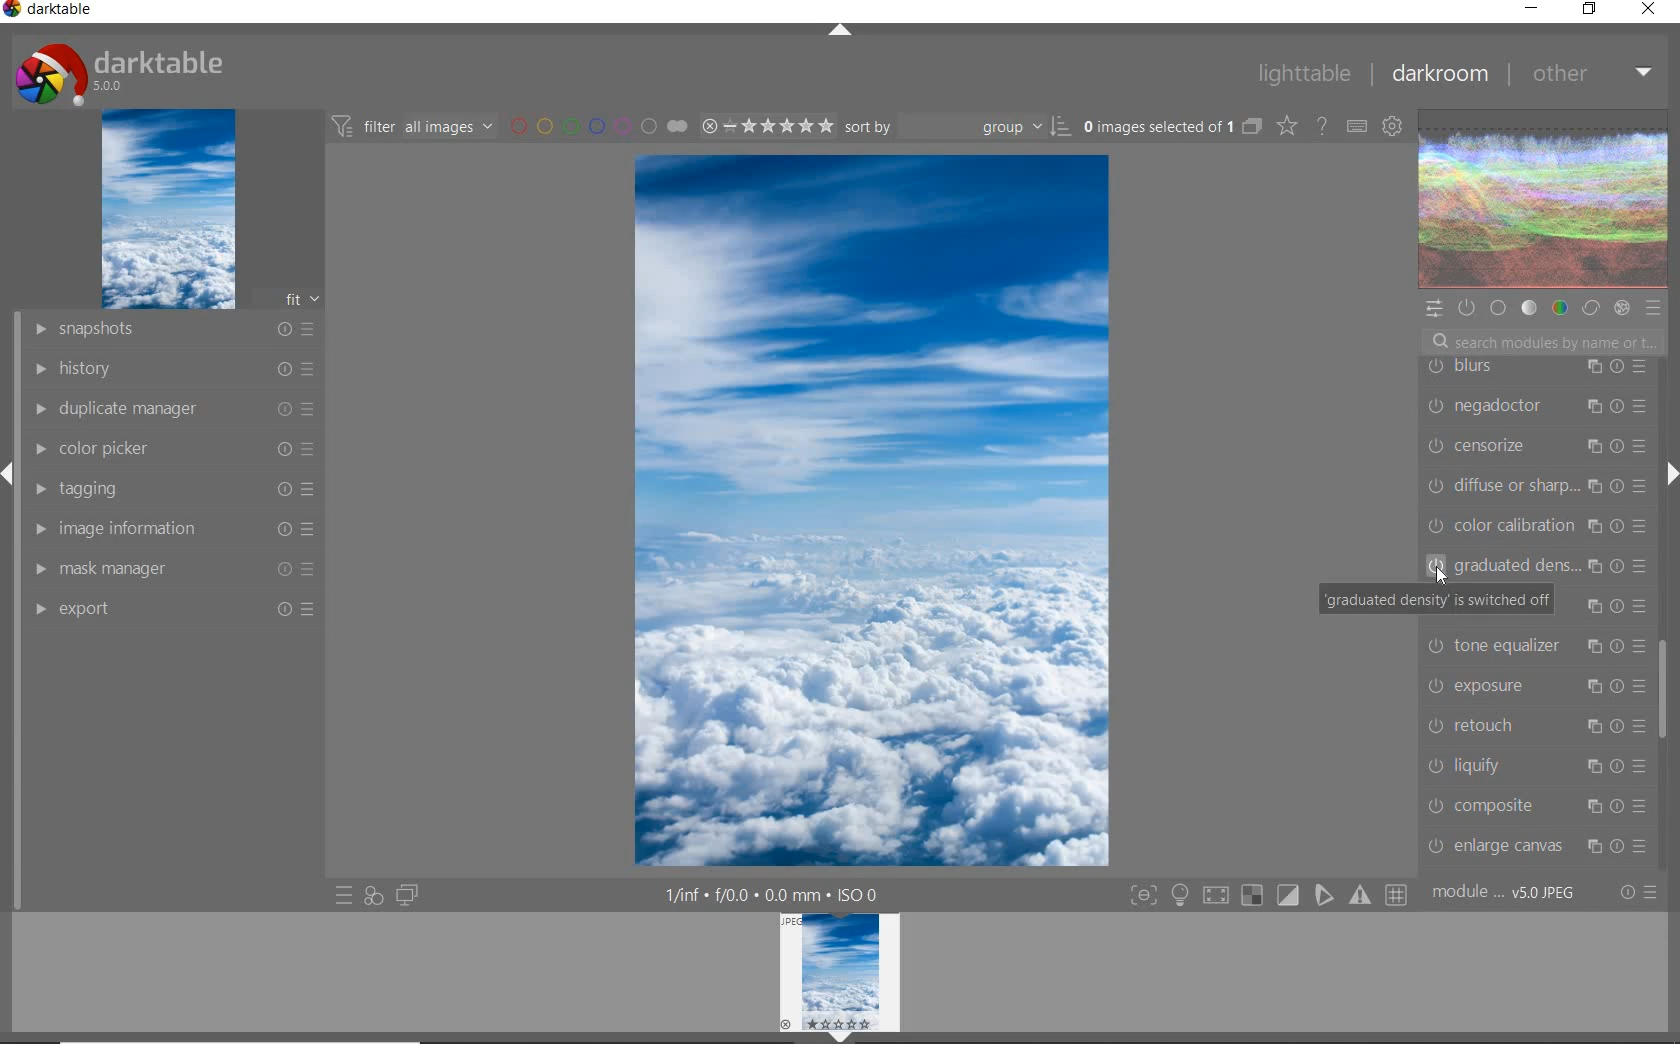 The width and height of the screenshot is (1680, 1044). Describe the element at coordinates (343, 896) in the screenshot. I see `QUICK ACCESS TO PRESET` at that location.